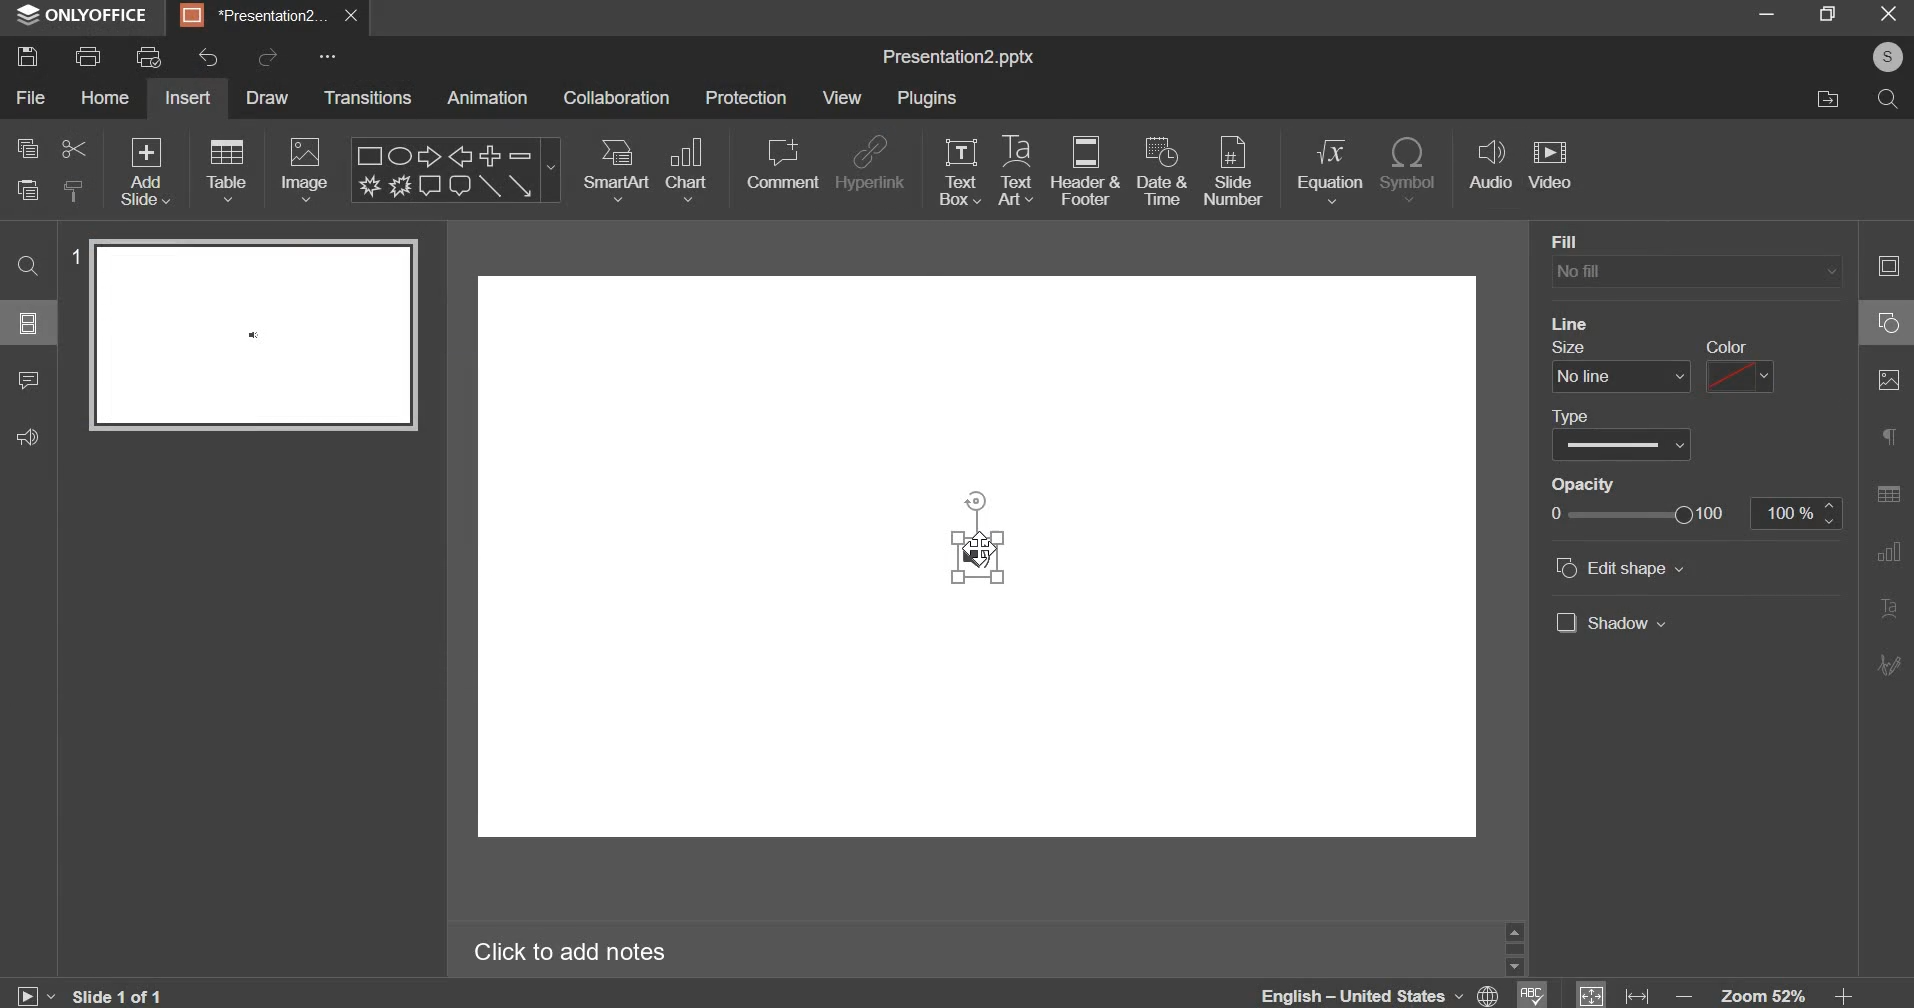 The width and height of the screenshot is (1914, 1008). What do you see at coordinates (1612, 622) in the screenshot?
I see `shadow` at bounding box center [1612, 622].